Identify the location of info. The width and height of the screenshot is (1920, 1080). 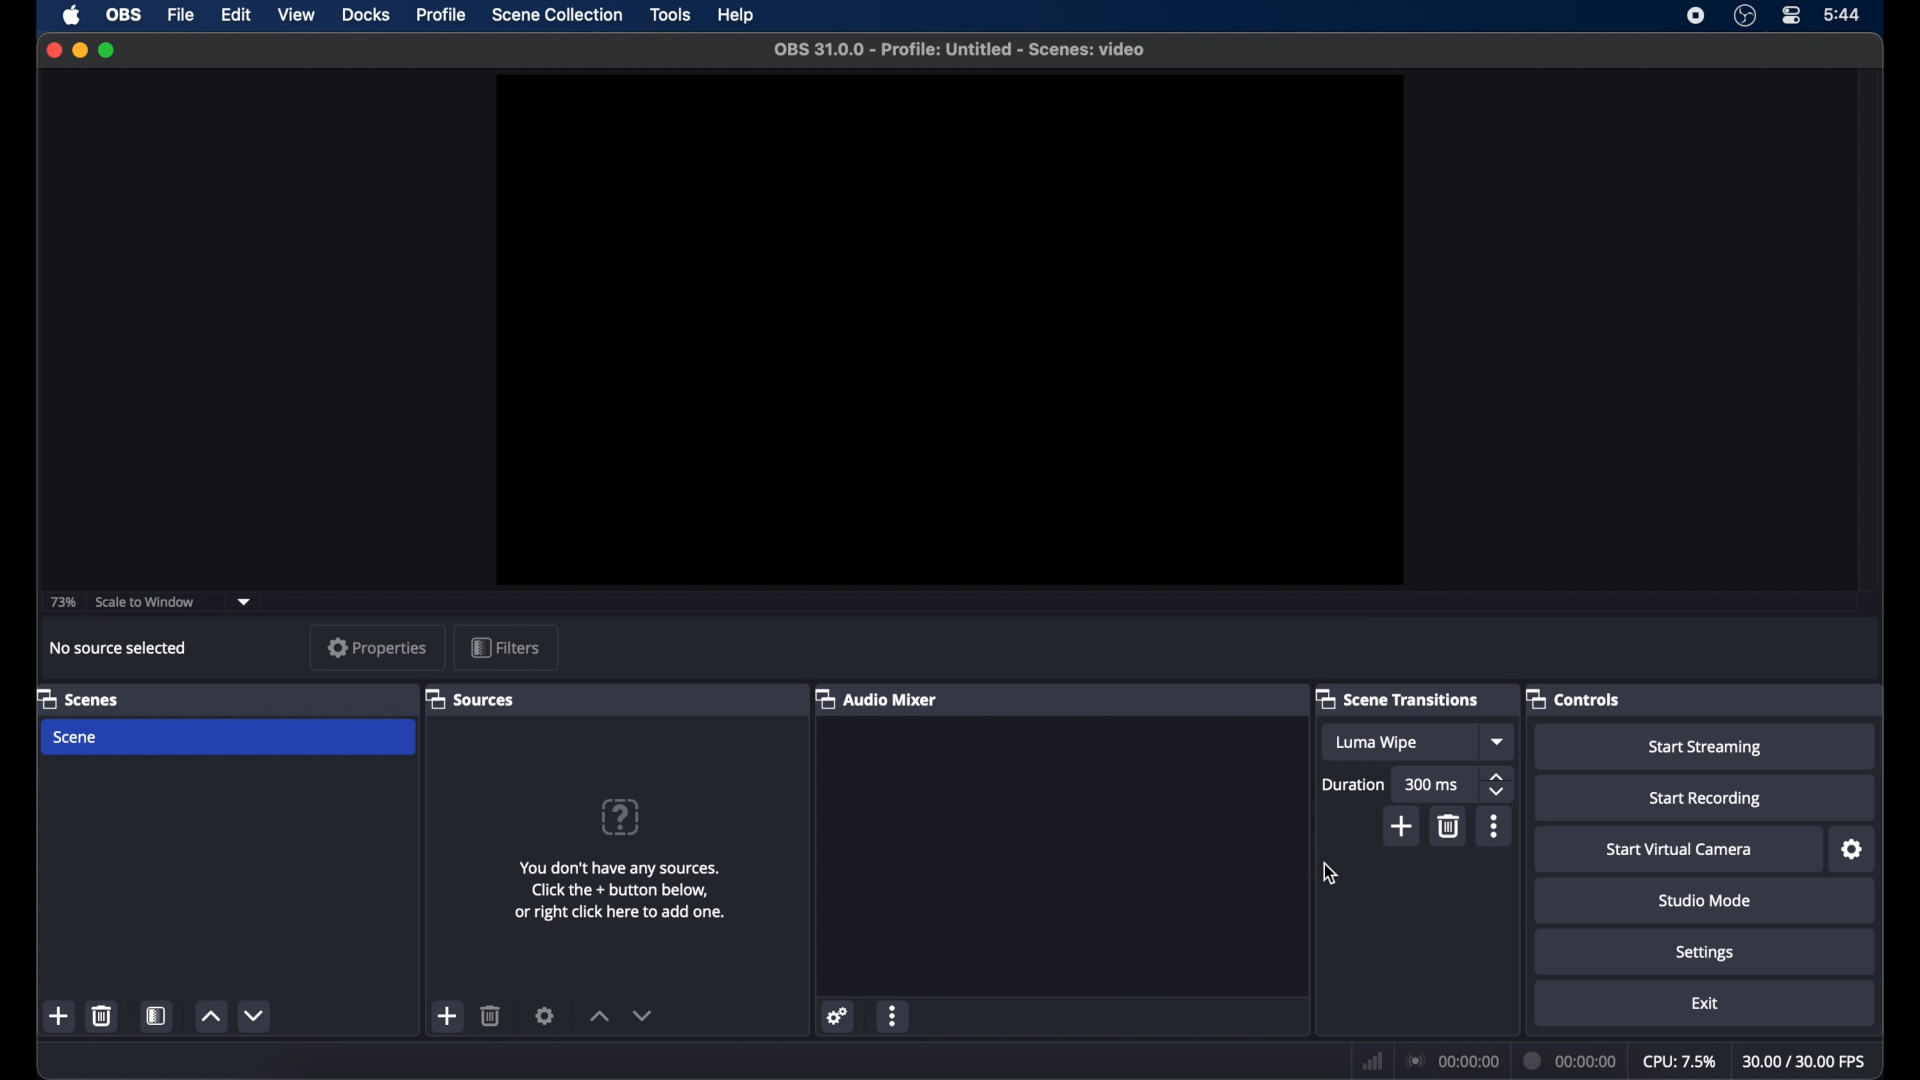
(622, 890).